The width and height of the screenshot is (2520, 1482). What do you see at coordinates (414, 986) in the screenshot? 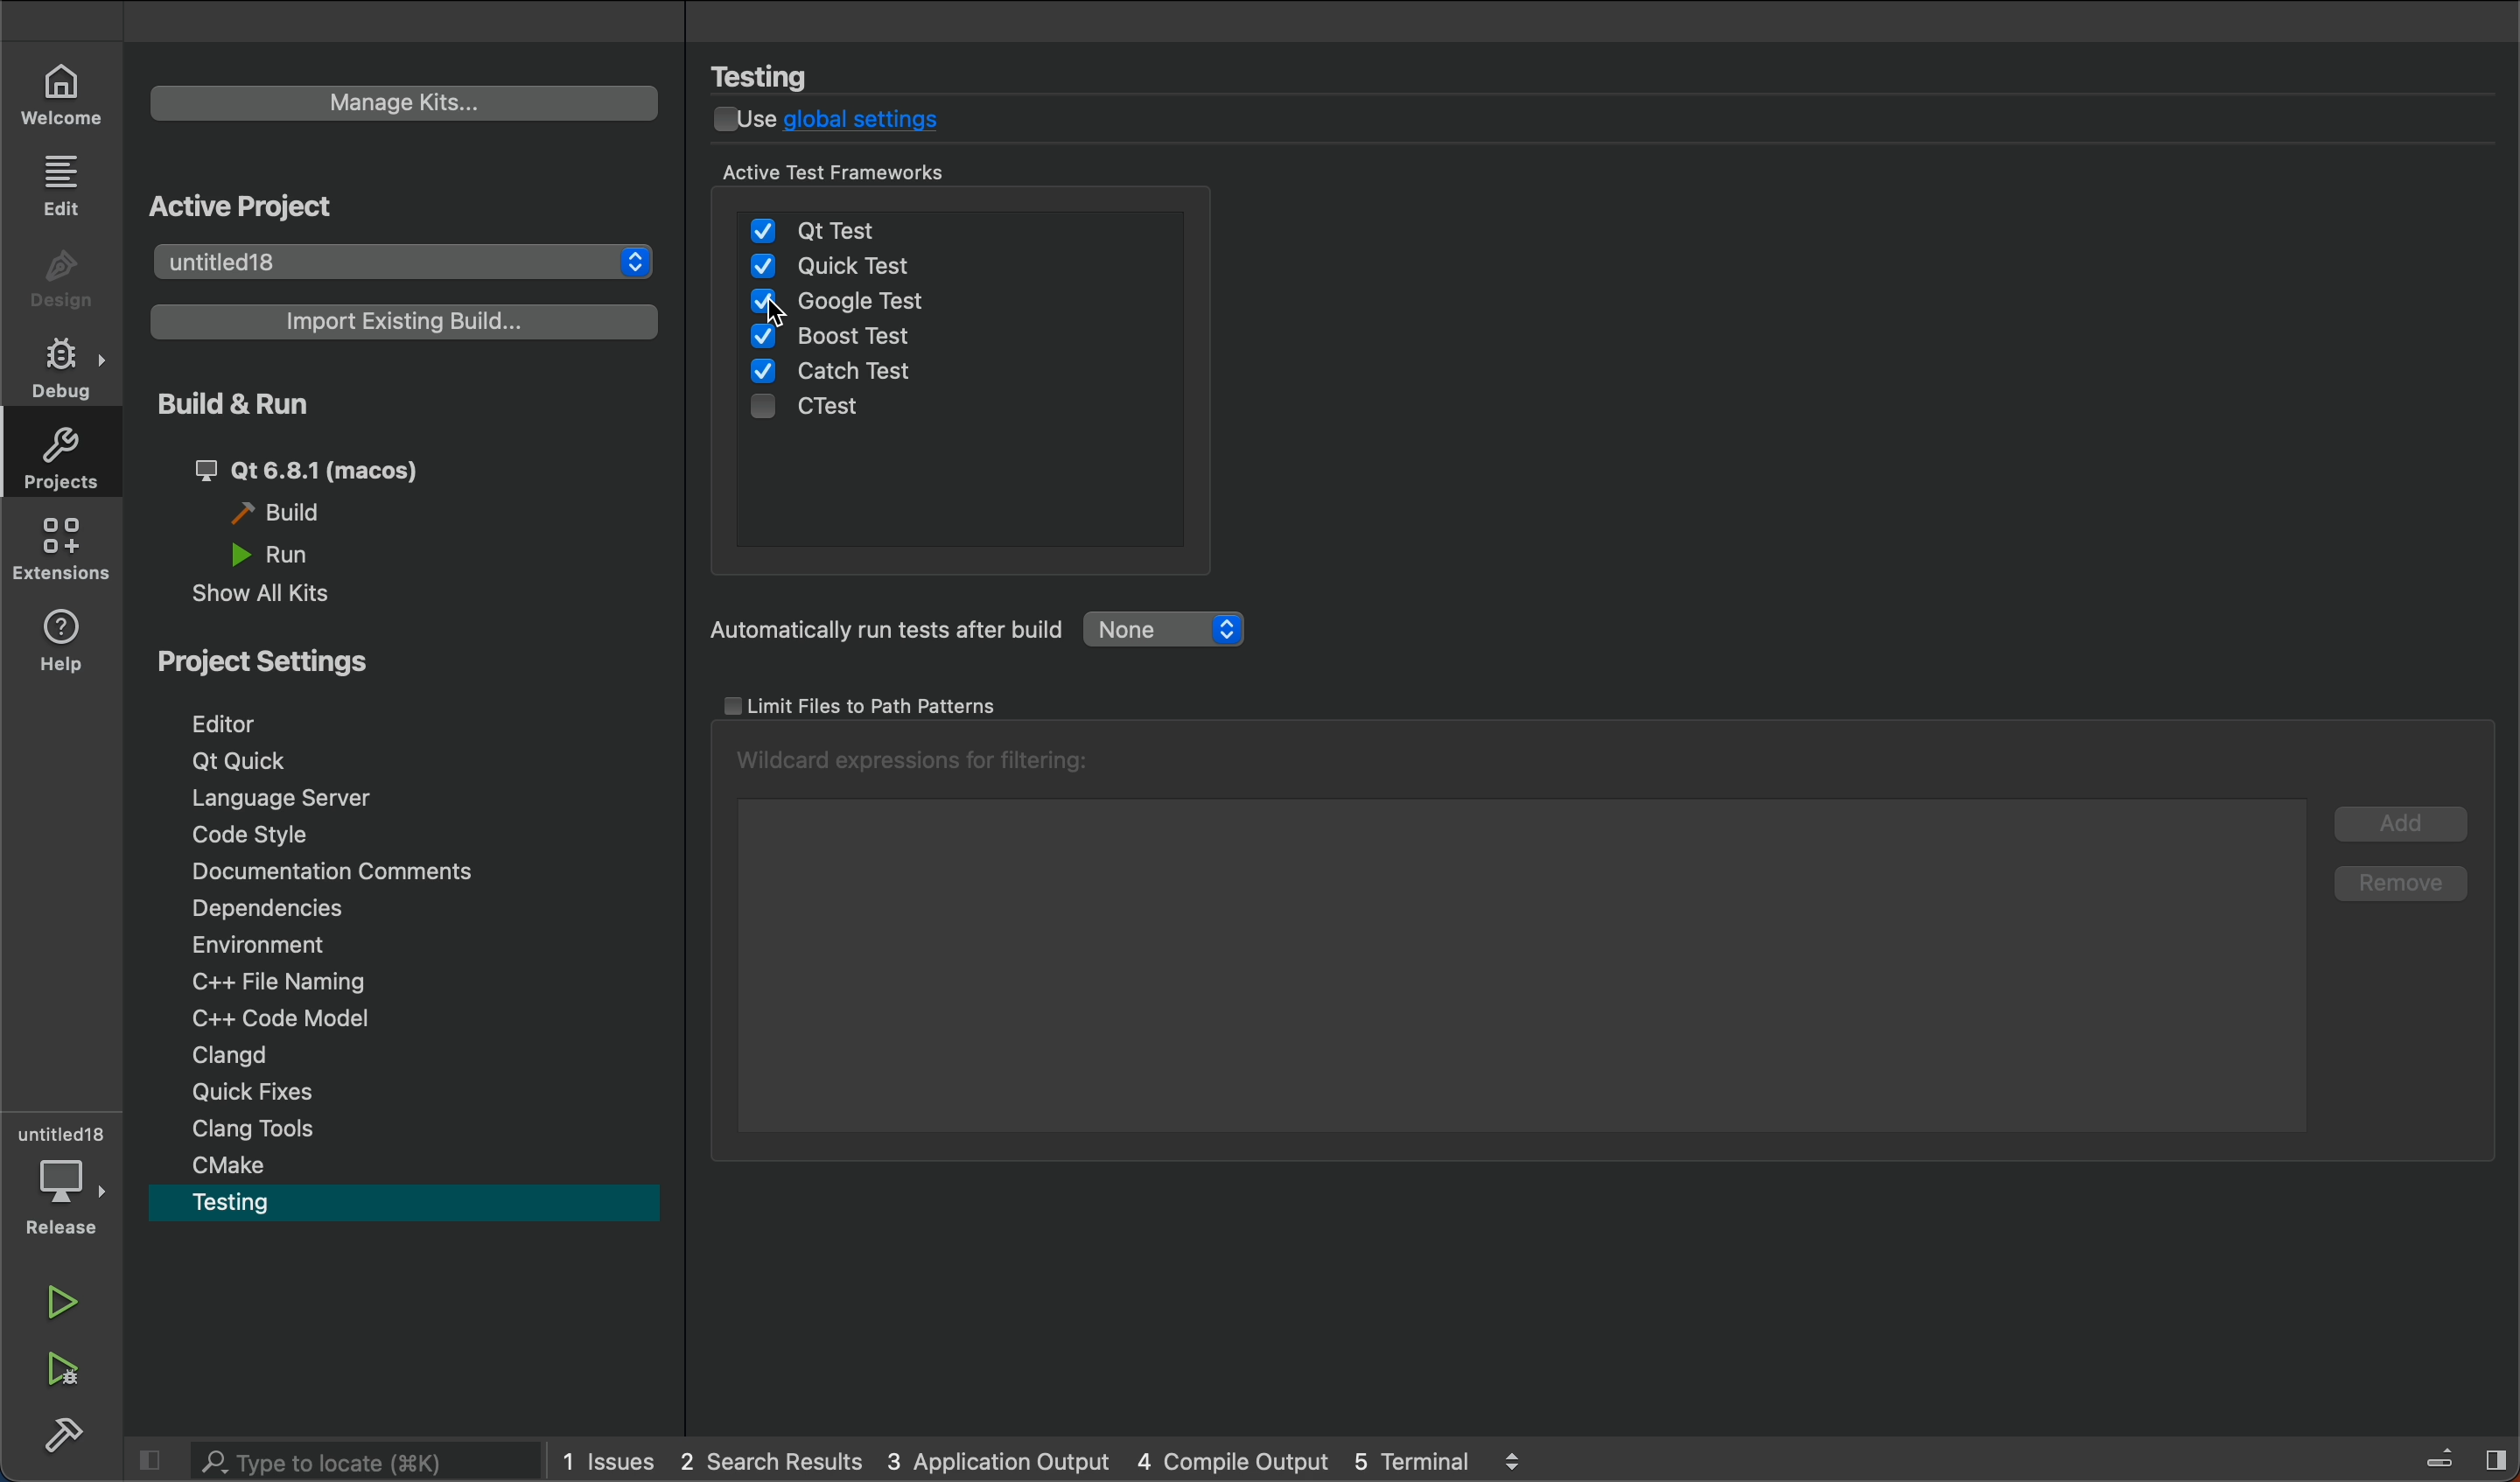
I see `file naming` at bounding box center [414, 986].